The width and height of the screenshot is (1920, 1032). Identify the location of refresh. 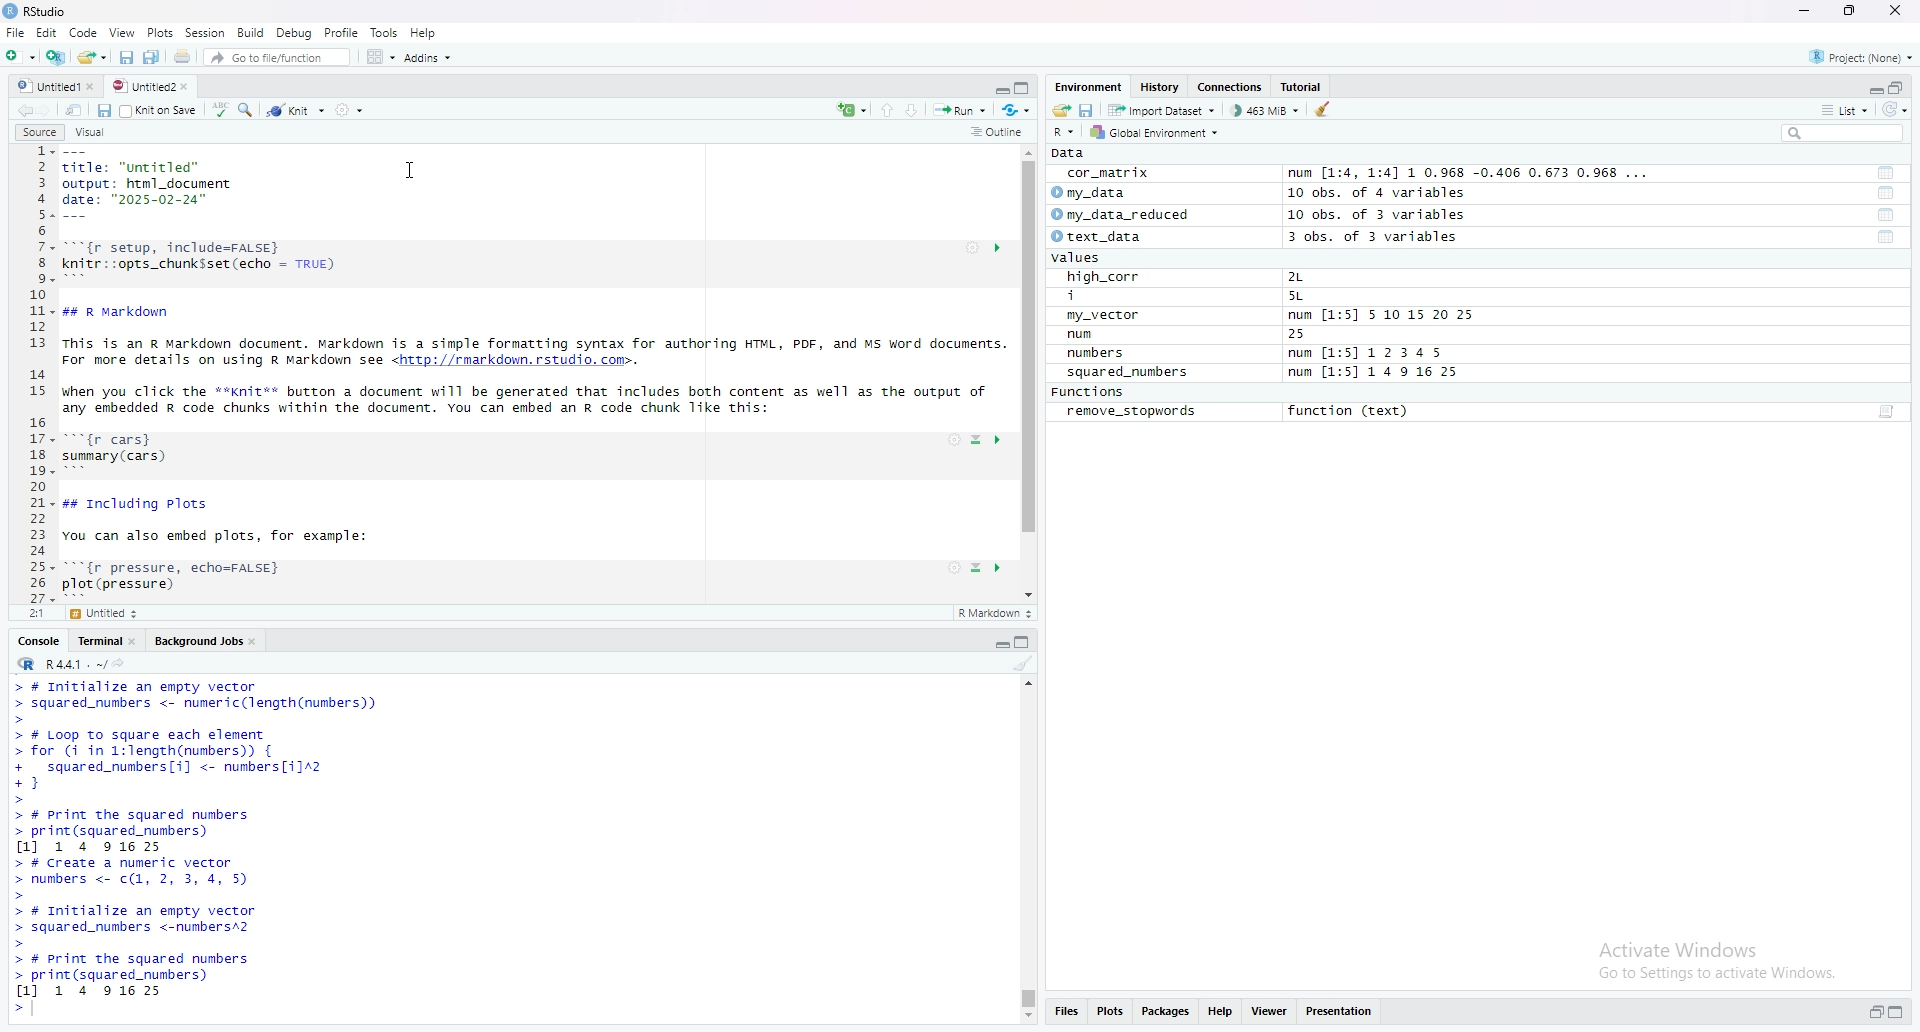
(1017, 112).